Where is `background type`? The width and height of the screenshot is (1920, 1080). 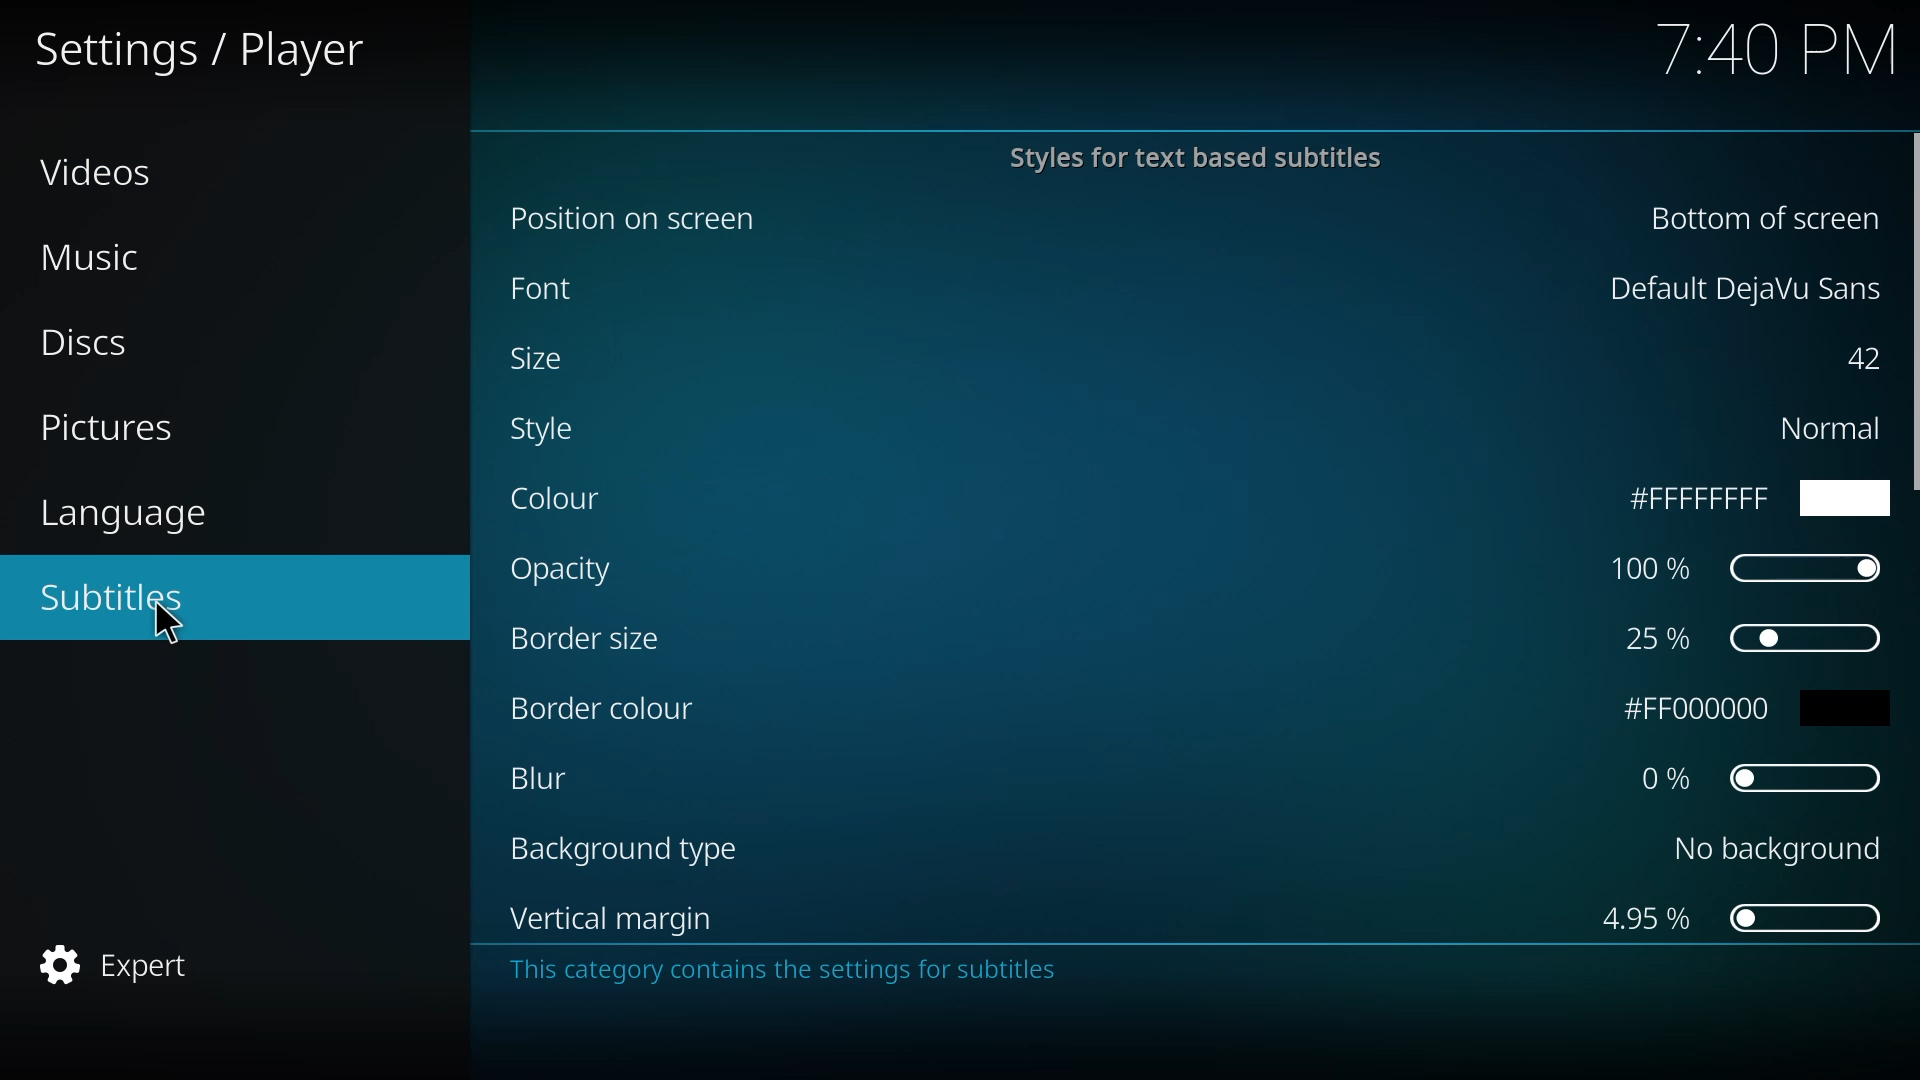 background type is located at coordinates (622, 849).